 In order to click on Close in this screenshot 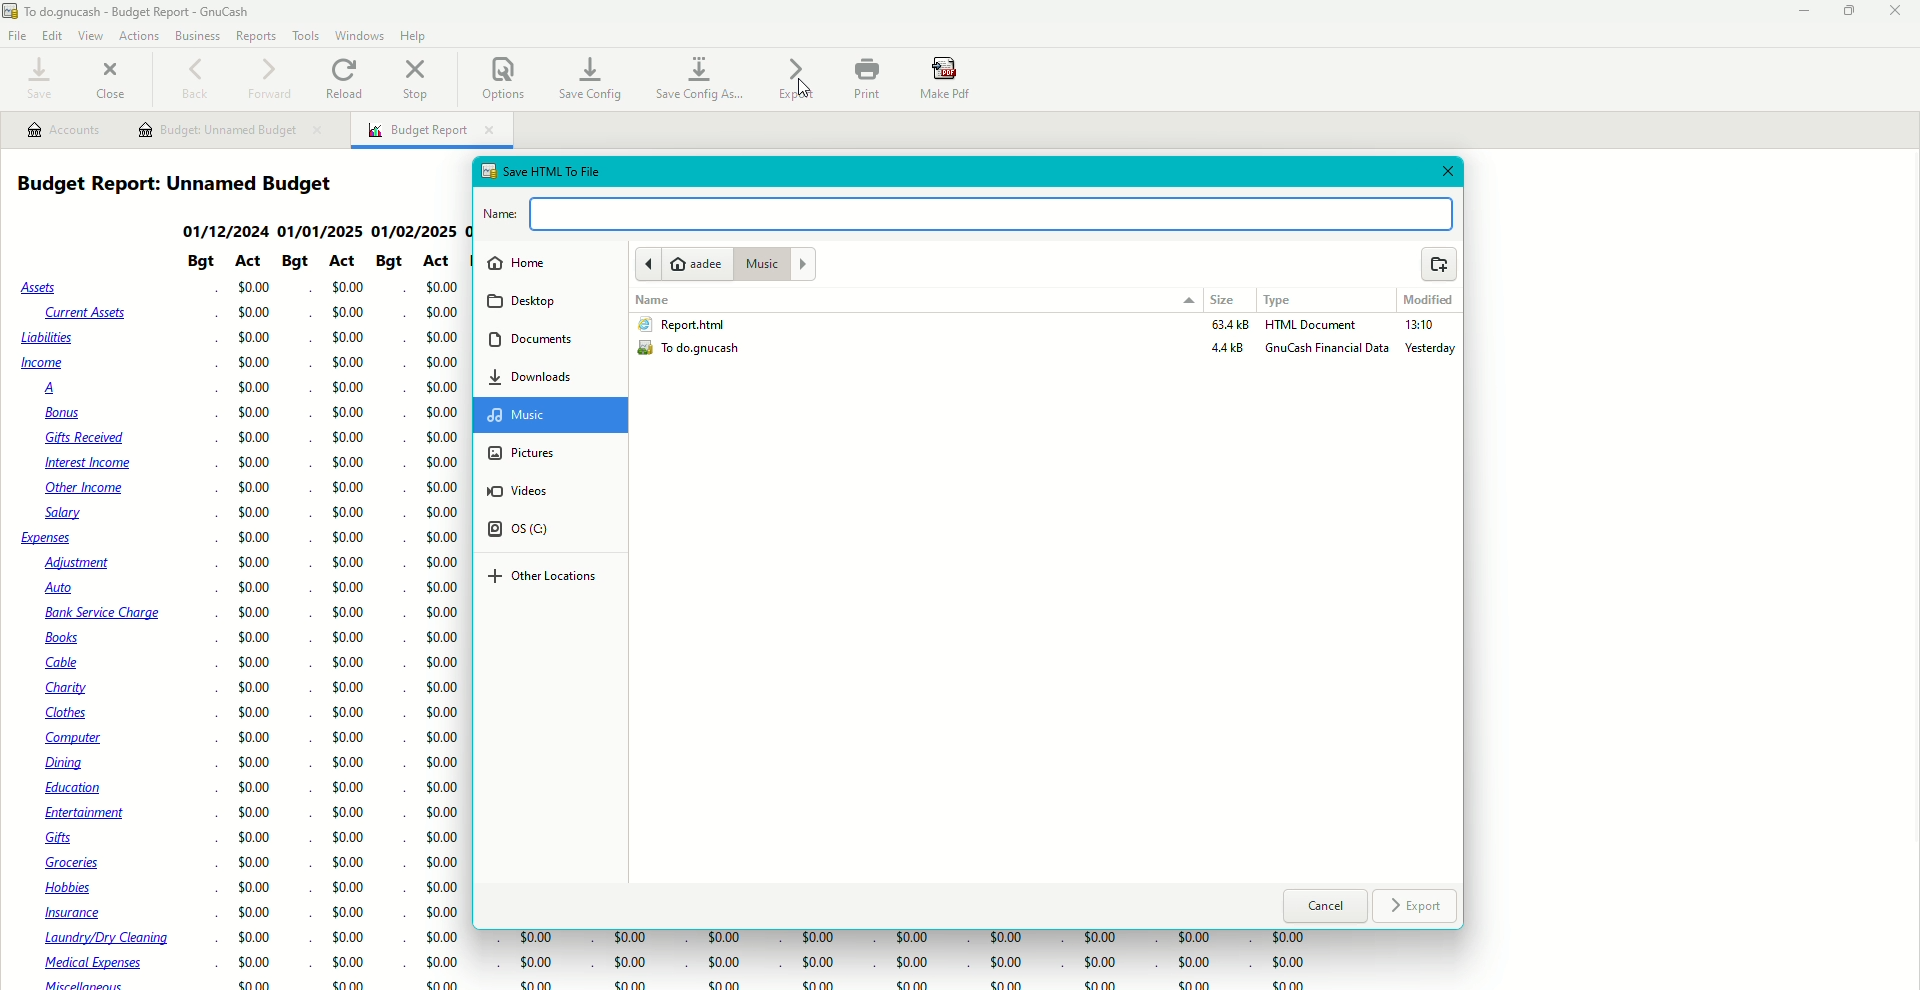, I will do `click(1898, 12)`.